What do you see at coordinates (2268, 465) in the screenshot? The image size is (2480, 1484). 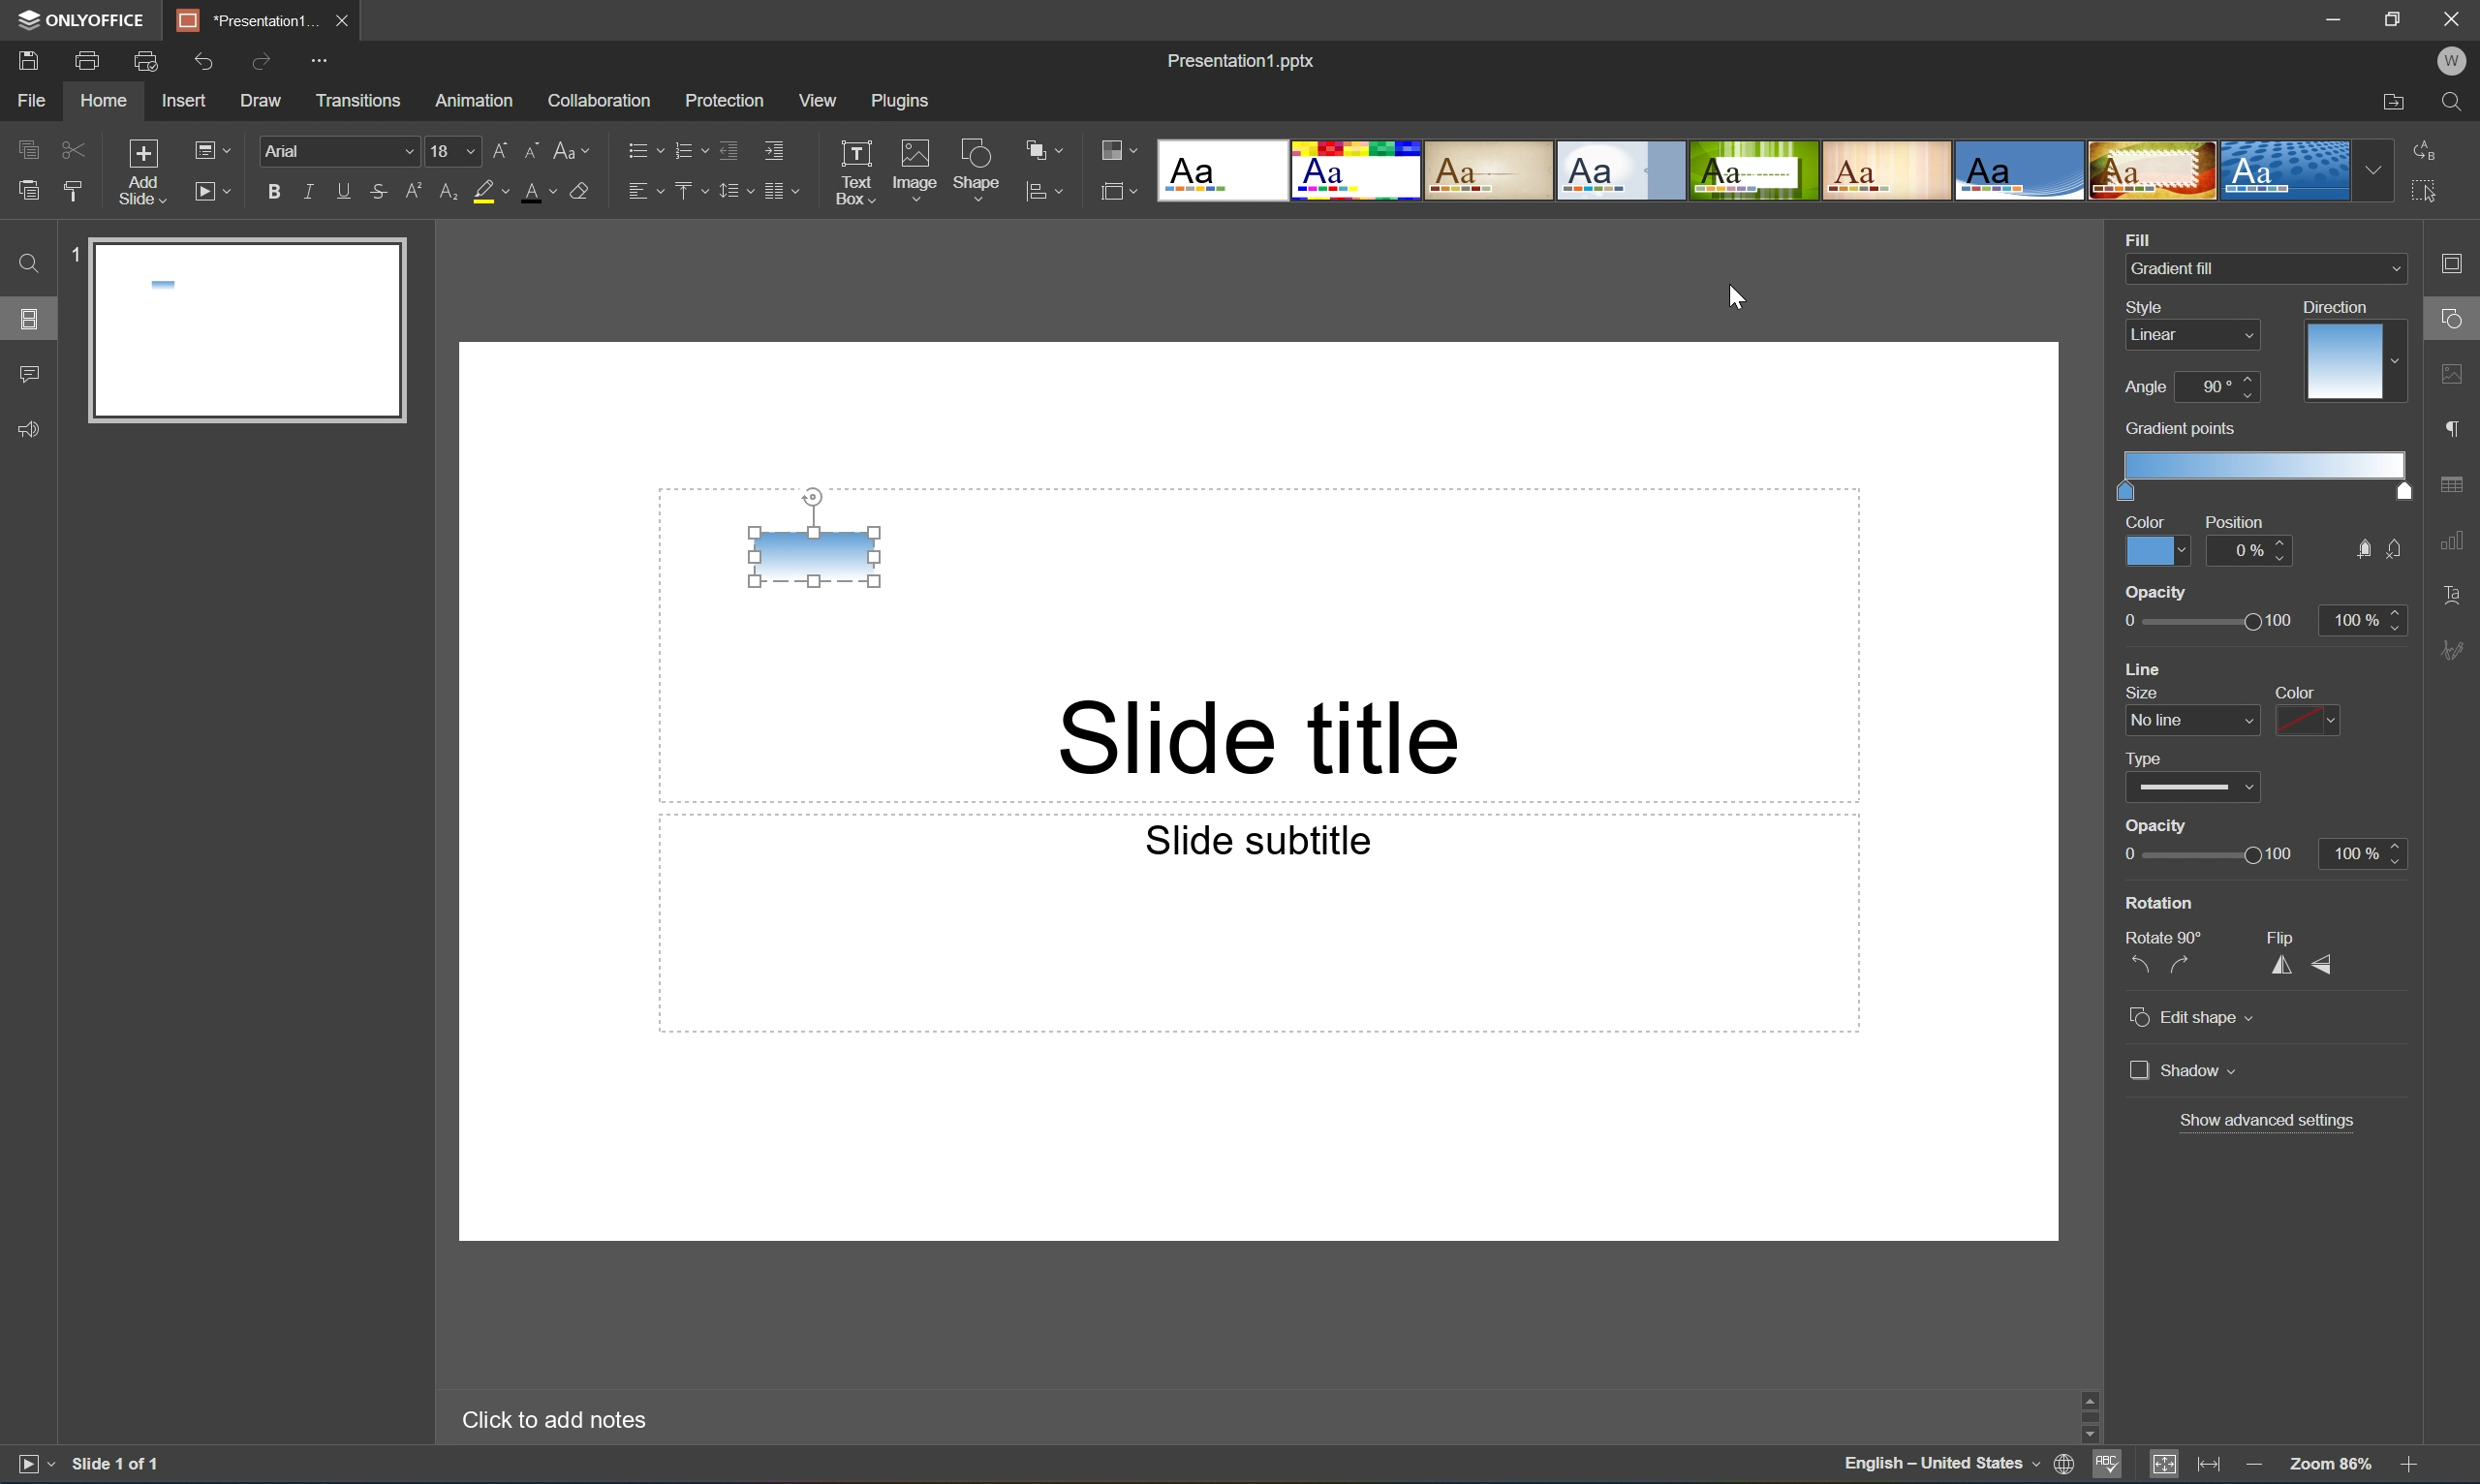 I see `Gradient scale` at bounding box center [2268, 465].